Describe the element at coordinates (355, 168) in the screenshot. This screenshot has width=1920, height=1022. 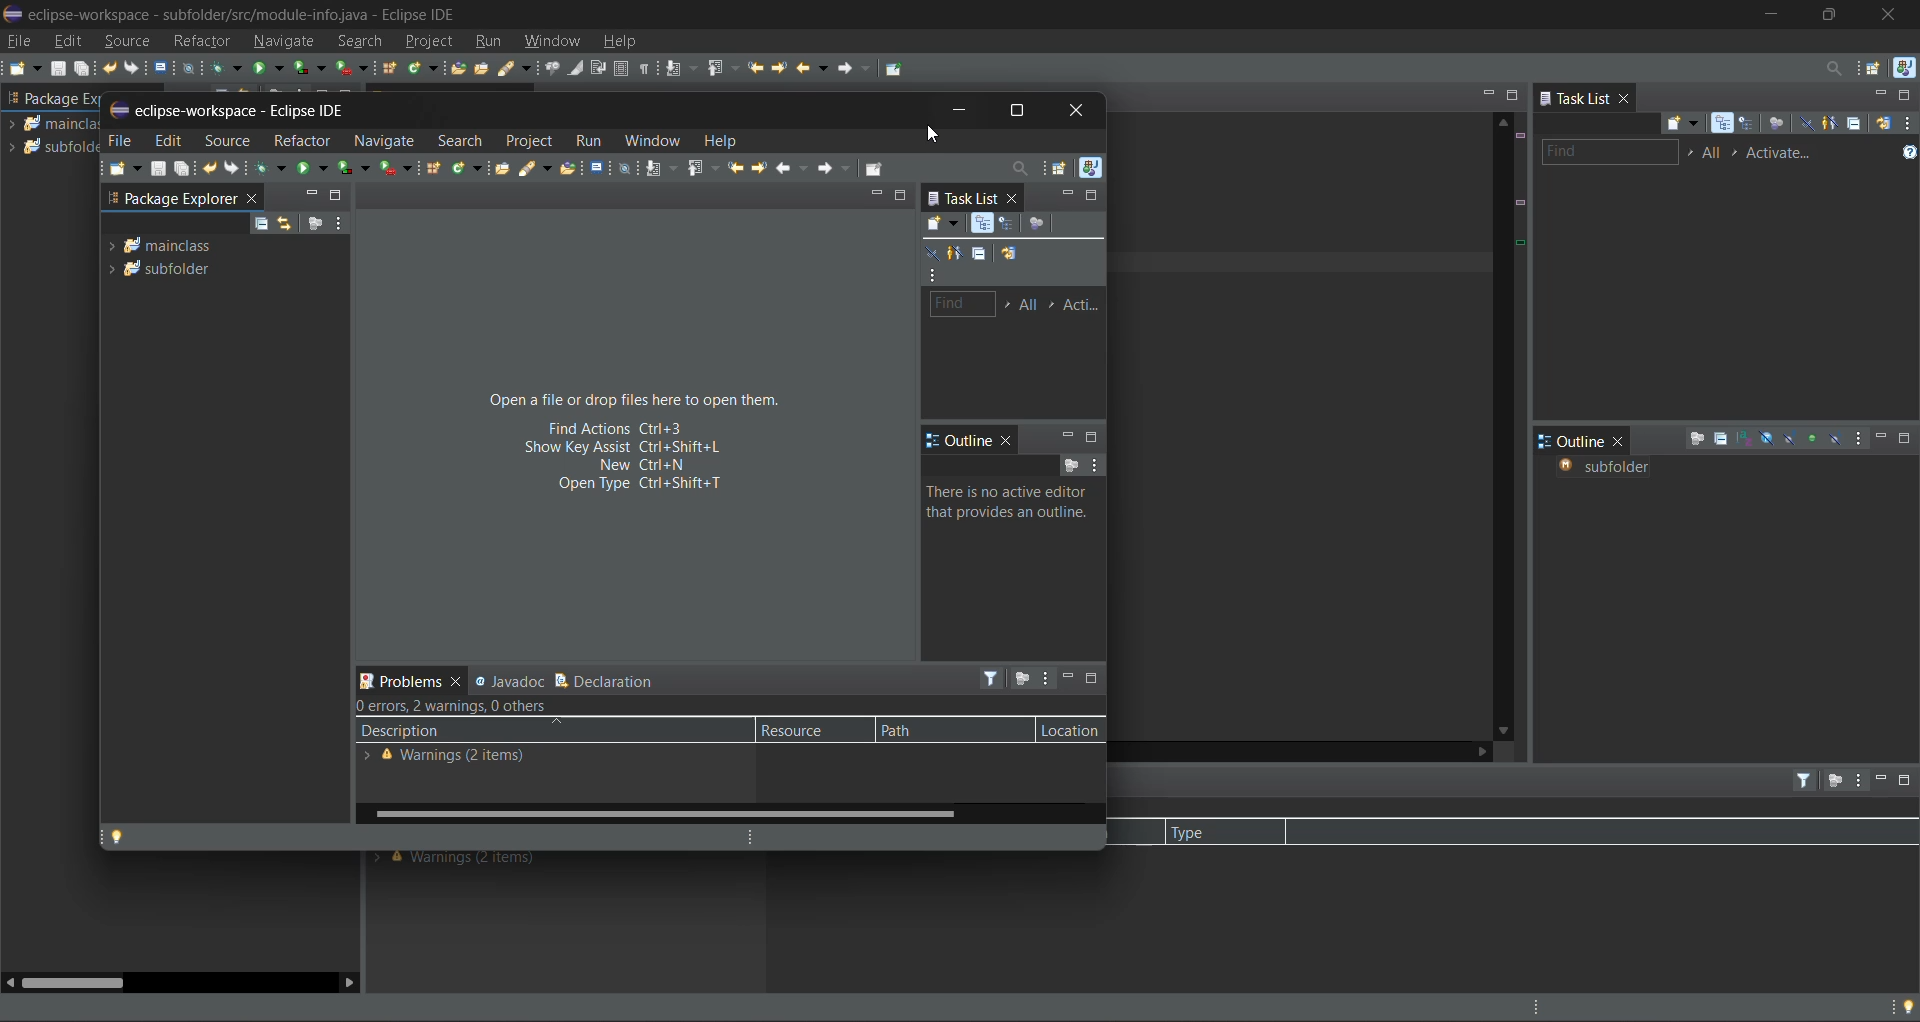
I see `coverage` at that location.